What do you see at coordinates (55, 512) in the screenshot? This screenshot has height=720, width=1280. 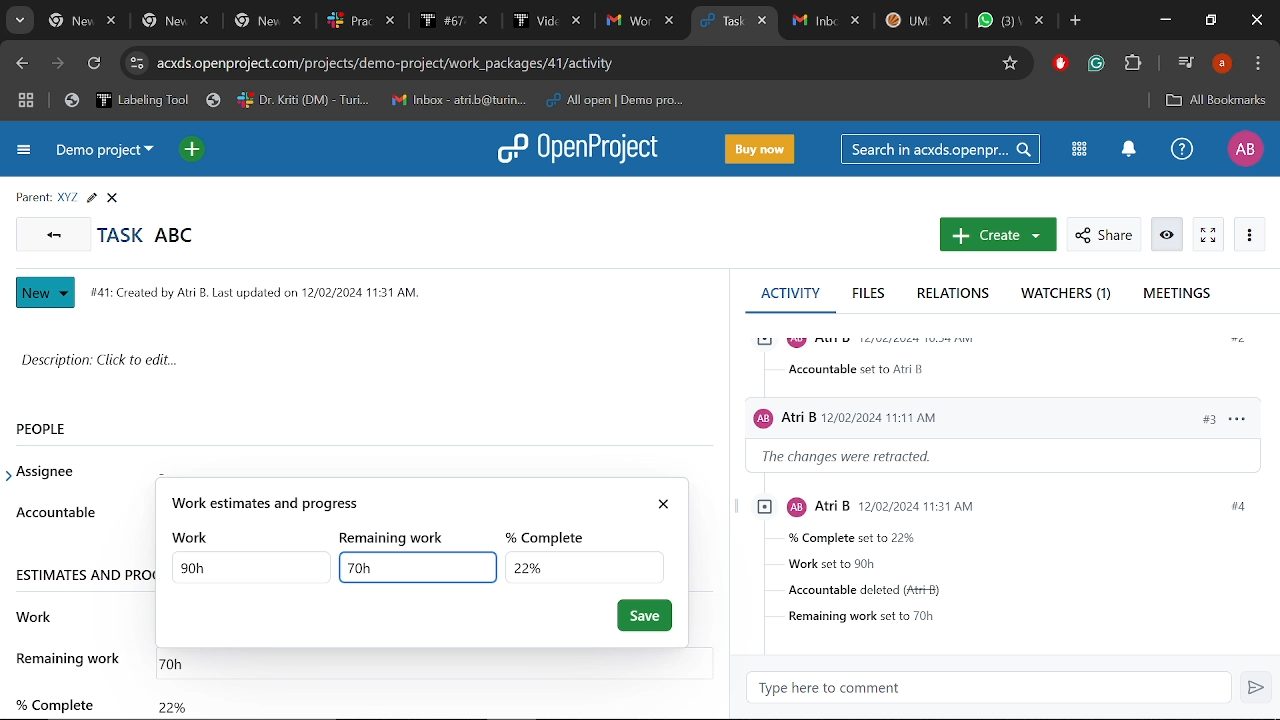 I see `accountable` at bounding box center [55, 512].